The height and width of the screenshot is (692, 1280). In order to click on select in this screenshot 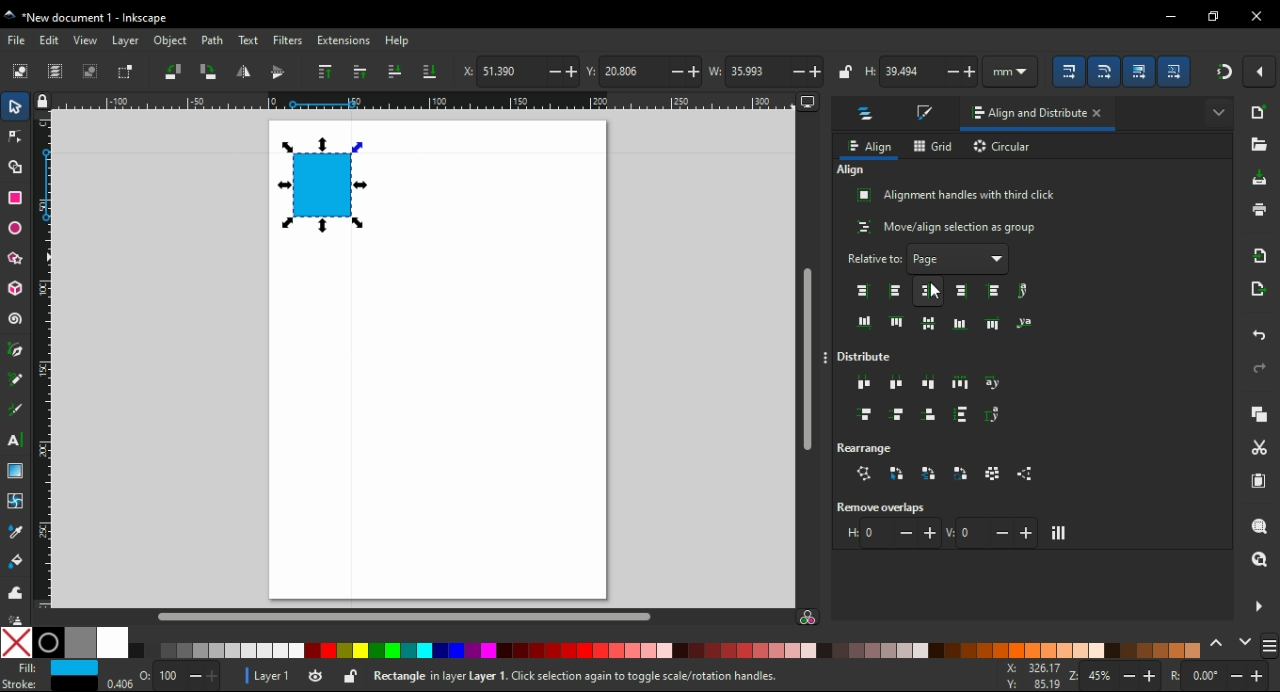, I will do `click(17, 109)`.